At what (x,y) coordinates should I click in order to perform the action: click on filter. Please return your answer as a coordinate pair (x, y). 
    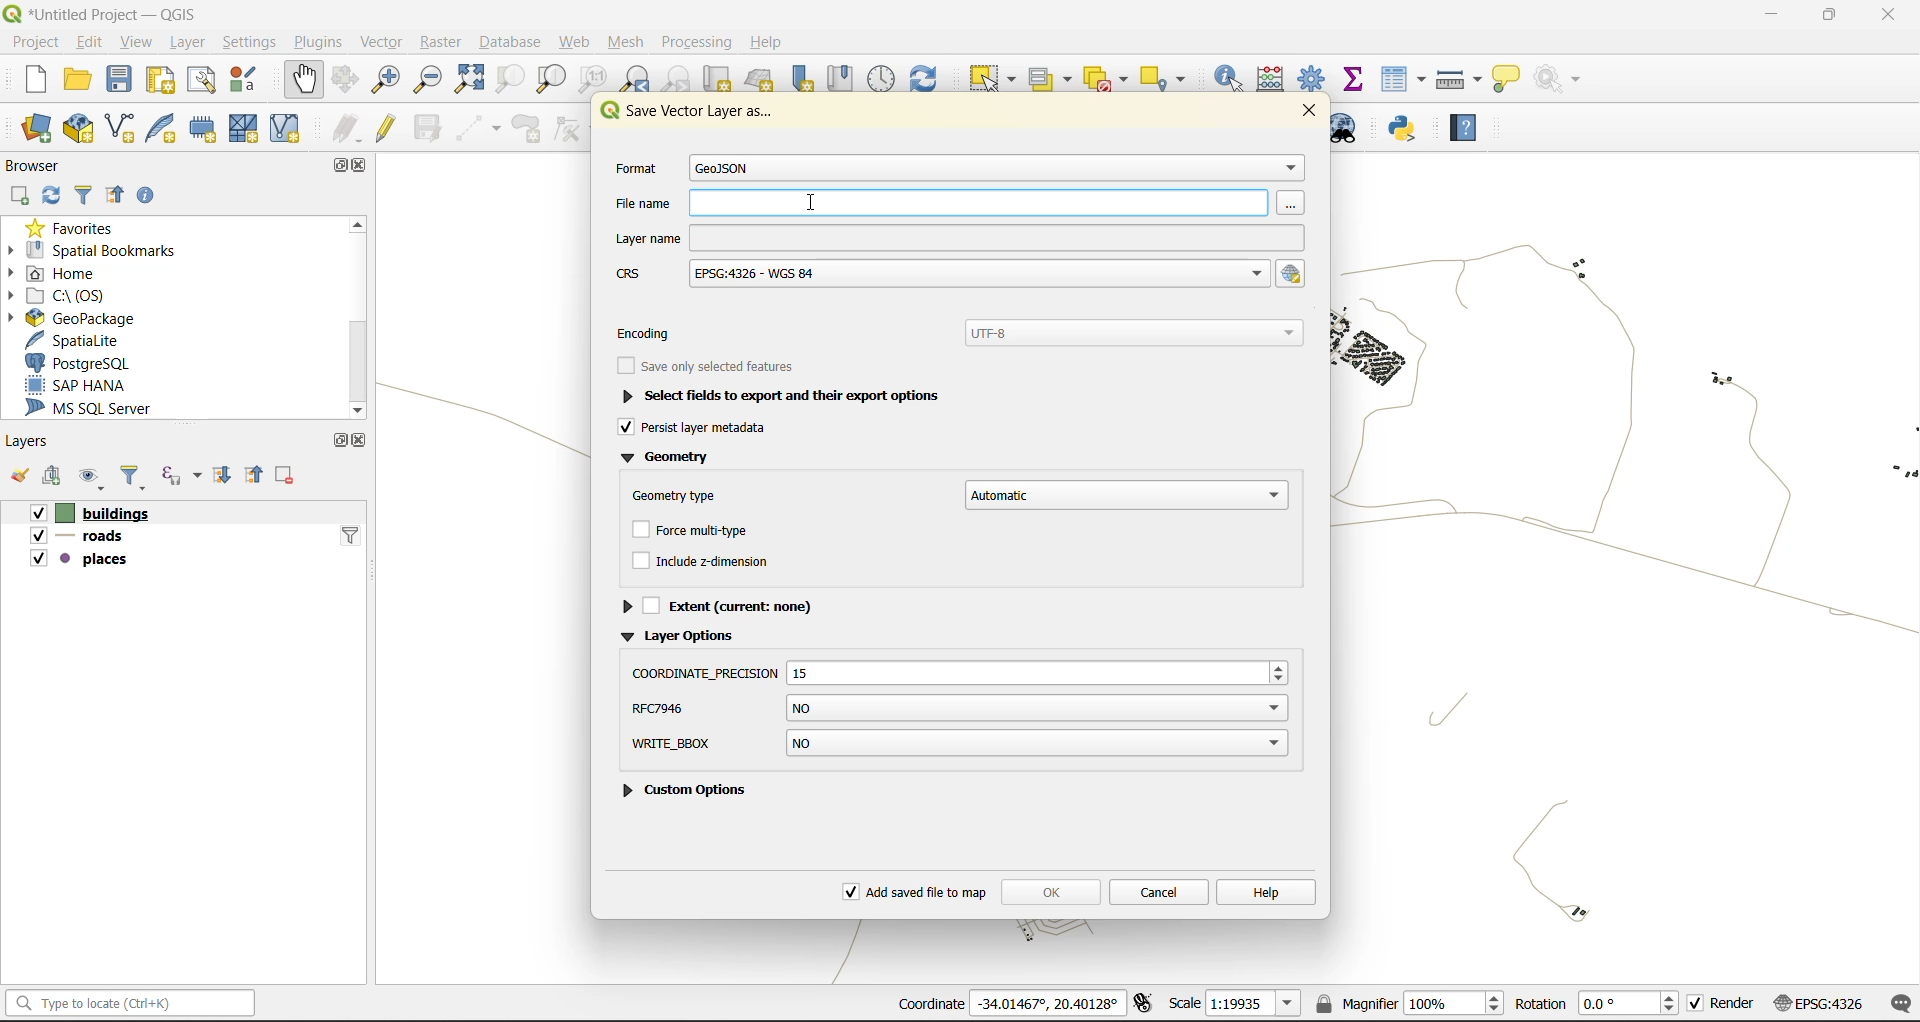
    Looking at the image, I should click on (350, 535).